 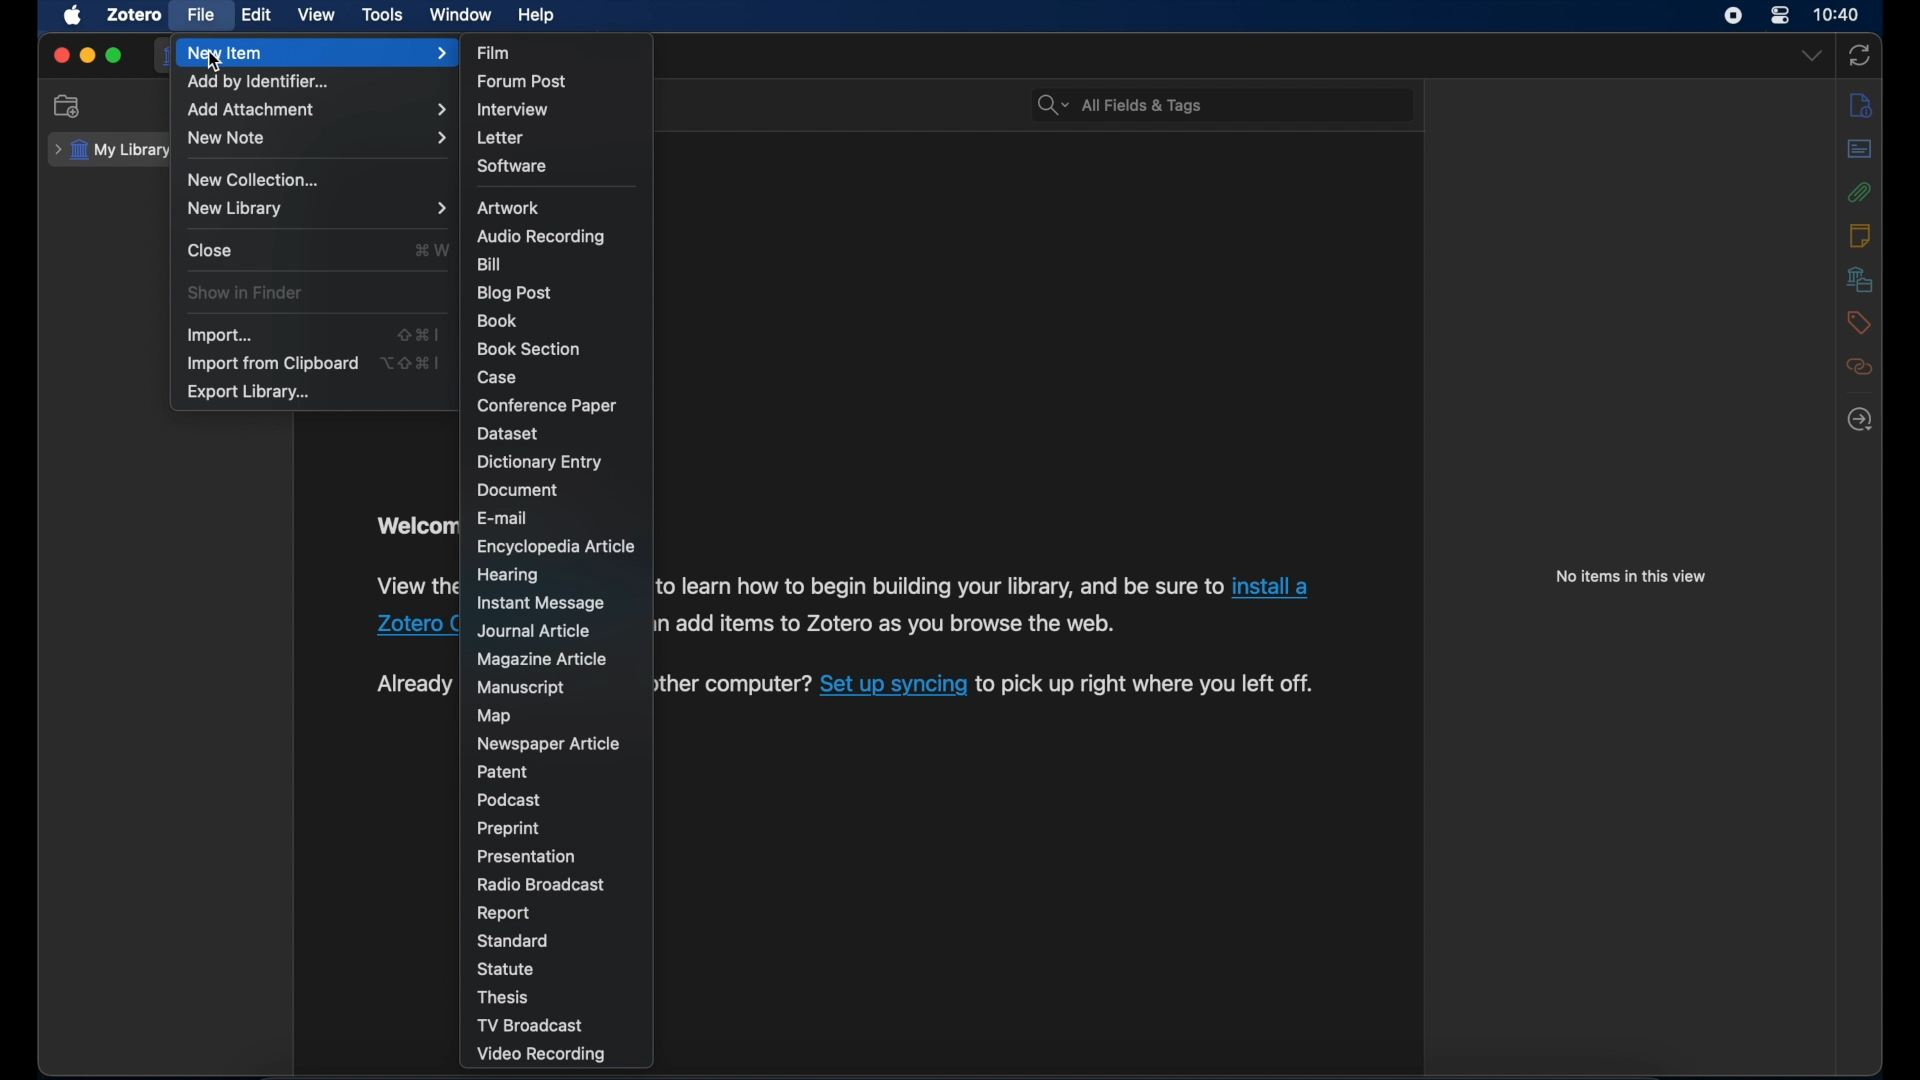 What do you see at coordinates (515, 166) in the screenshot?
I see `software` at bounding box center [515, 166].